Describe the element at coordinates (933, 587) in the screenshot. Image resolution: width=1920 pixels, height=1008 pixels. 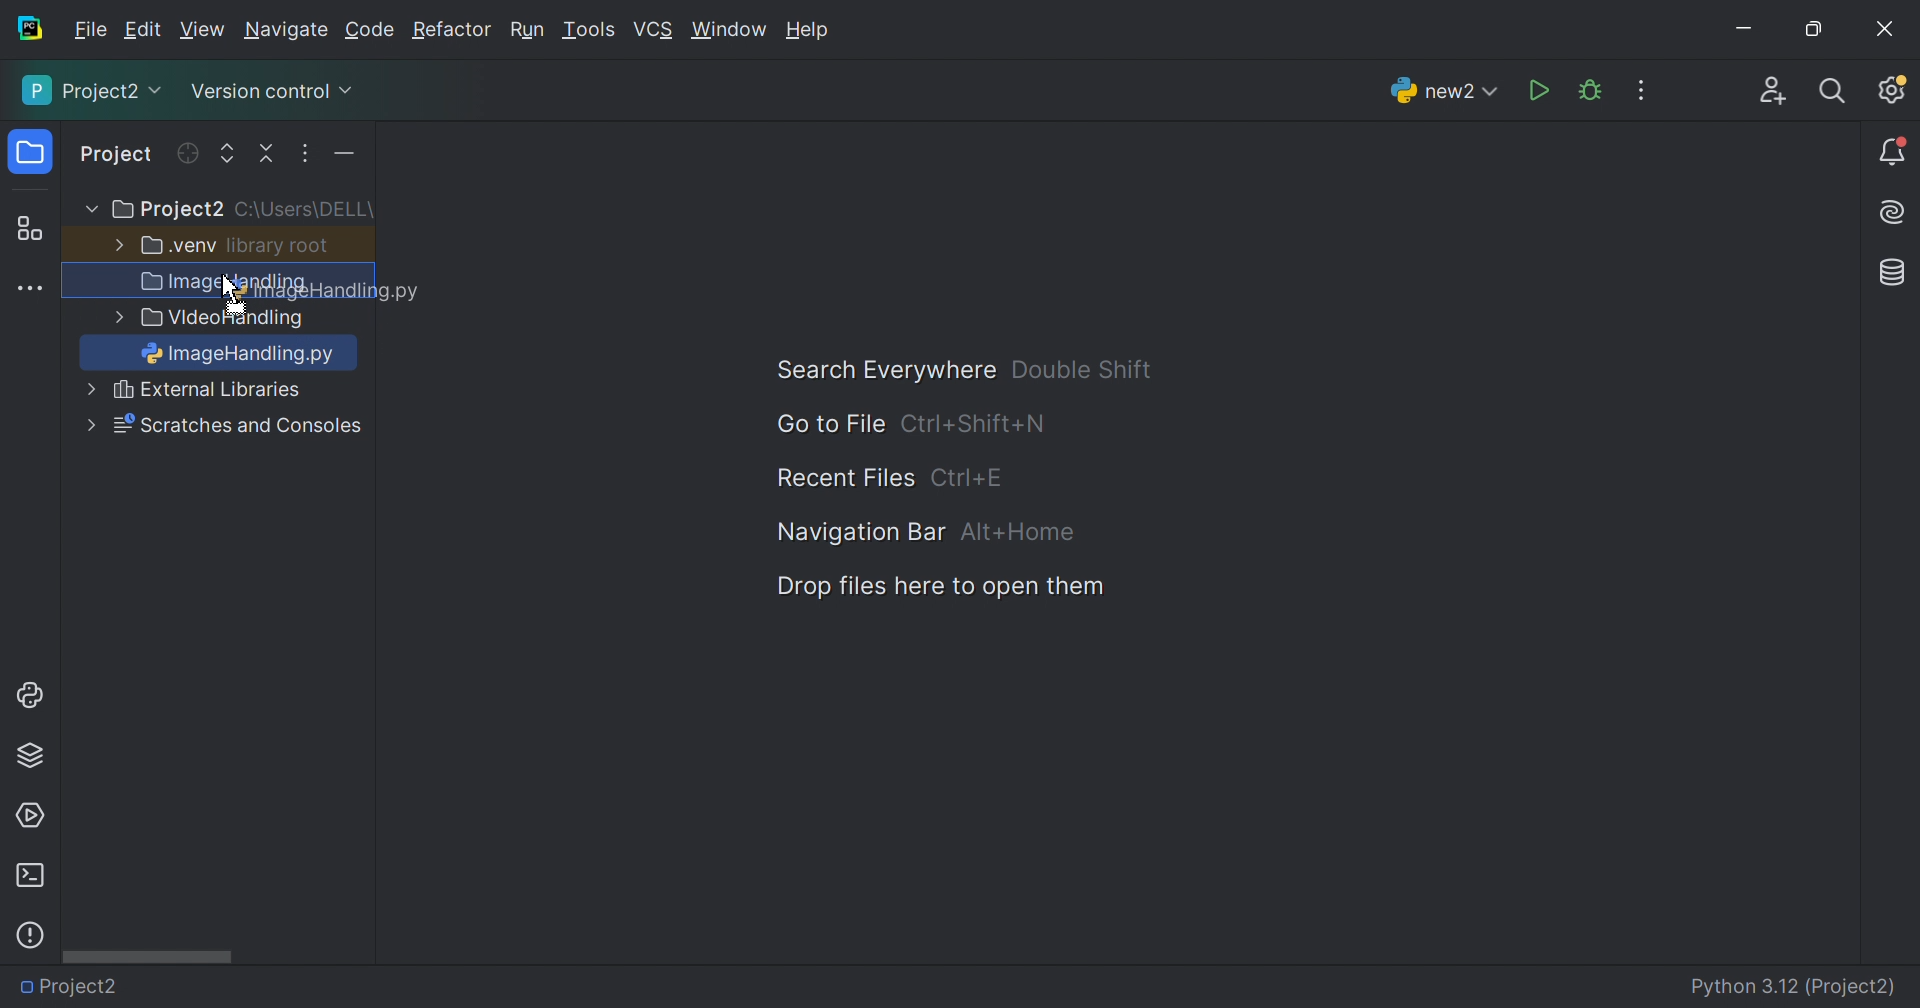
I see `Dop files here to open them` at that location.